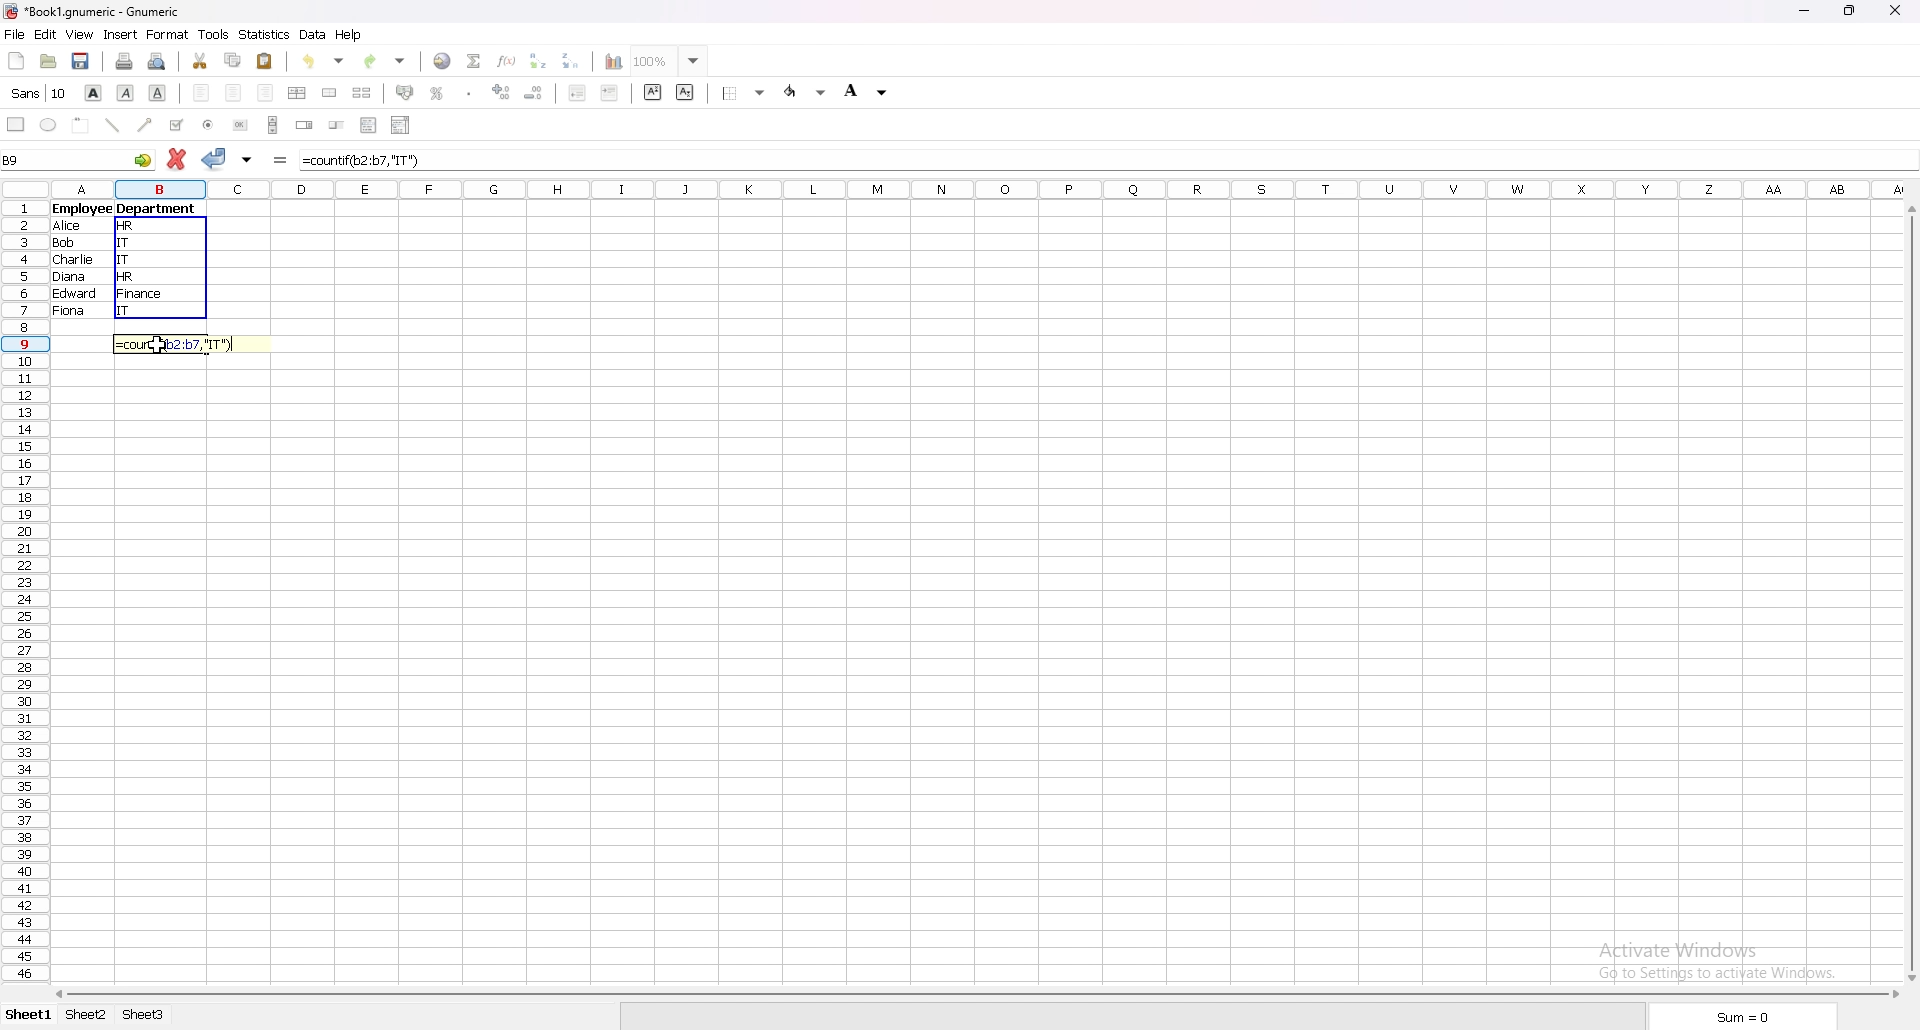 The height and width of the screenshot is (1030, 1920). I want to click on increase decimals, so click(504, 93).